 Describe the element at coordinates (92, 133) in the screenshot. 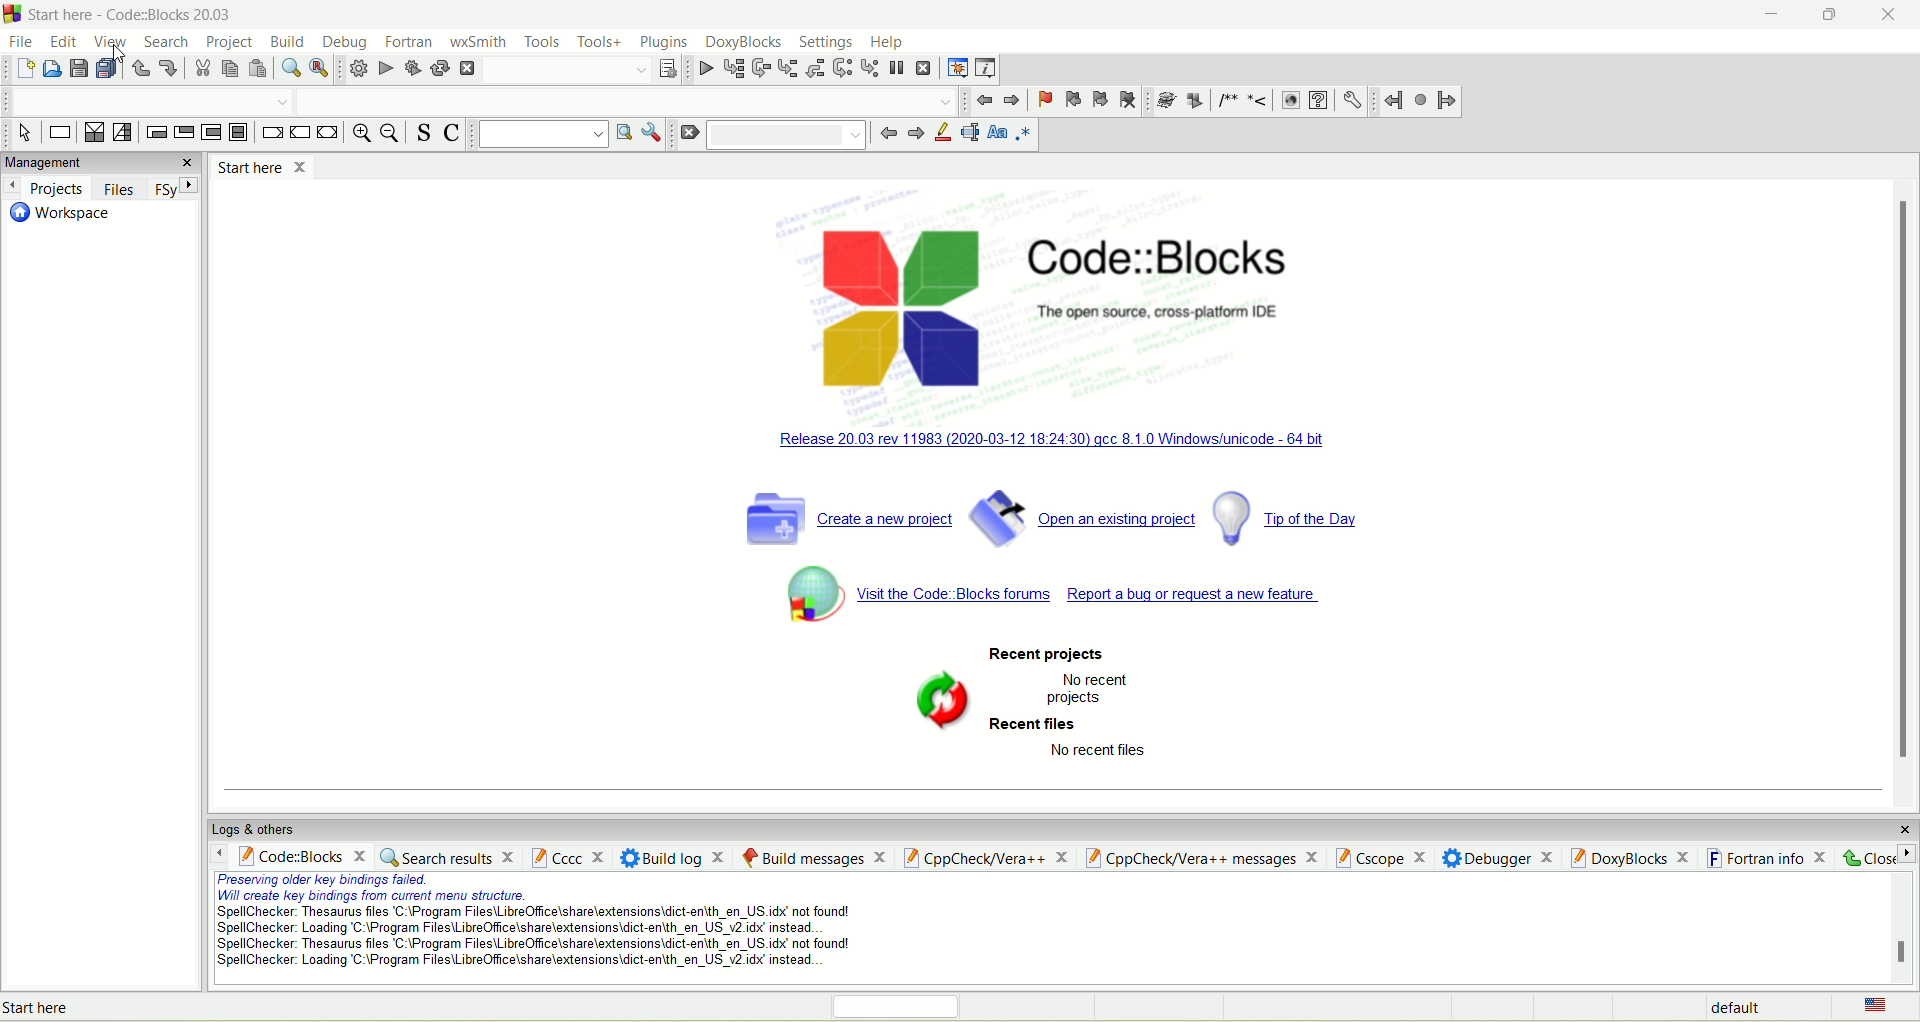

I see `decision` at that location.